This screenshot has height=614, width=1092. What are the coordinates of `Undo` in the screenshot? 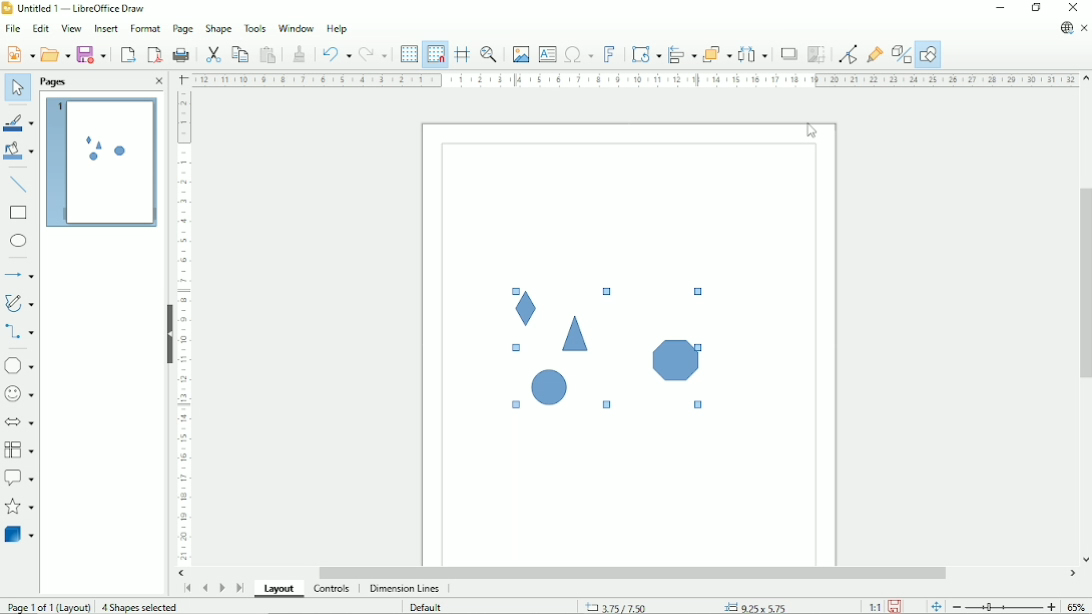 It's located at (336, 55).